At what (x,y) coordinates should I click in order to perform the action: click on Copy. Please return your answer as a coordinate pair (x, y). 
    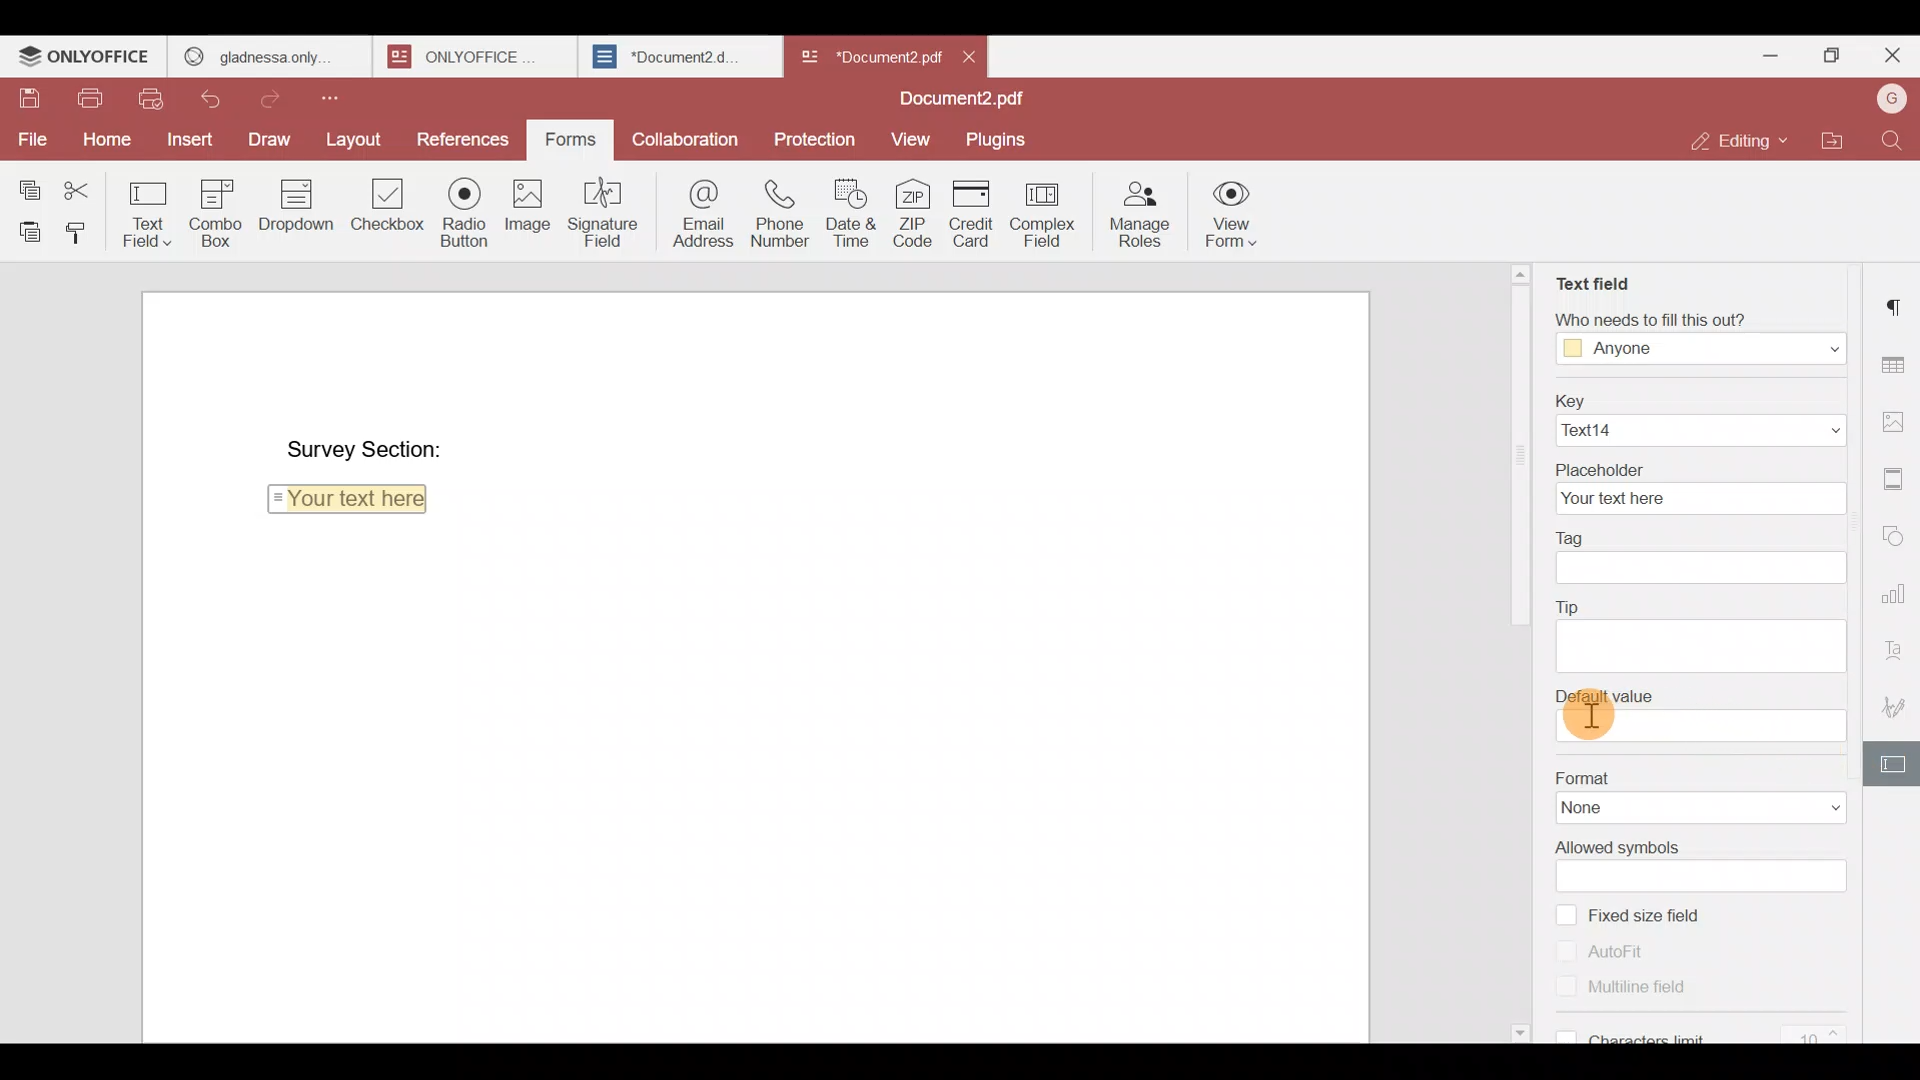
    Looking at the image, I should click on (29, 181).